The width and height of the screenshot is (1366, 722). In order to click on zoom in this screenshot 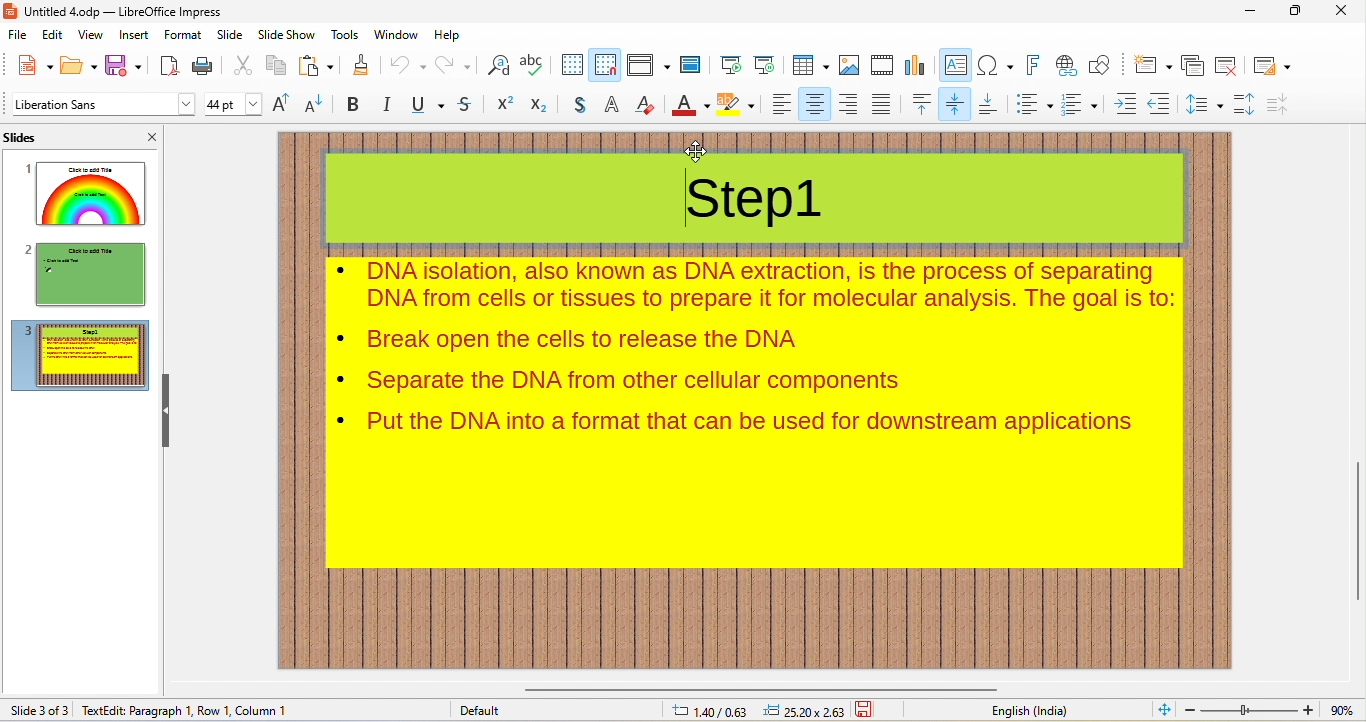, I will do `click(1272, 709)`.